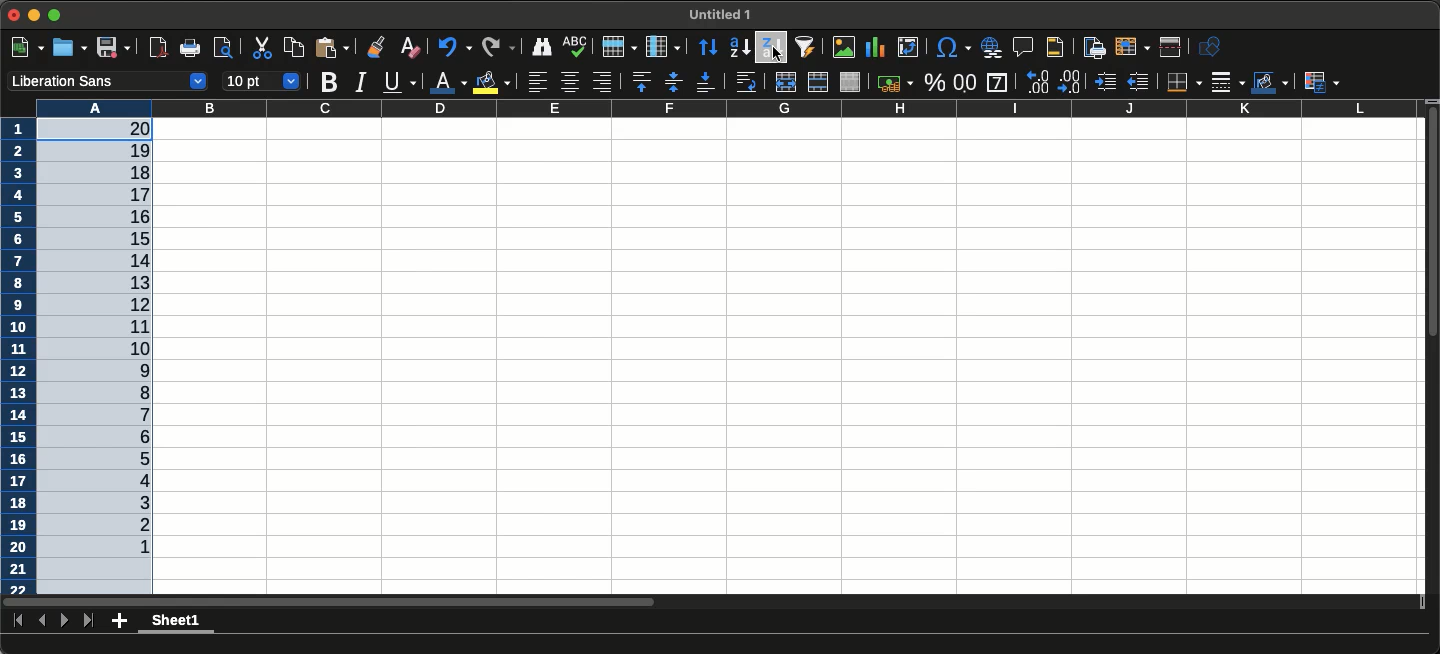  What do you see at coordinates (131, 326) in the screenshot?
I see `10` at bounding box center [131, 326].